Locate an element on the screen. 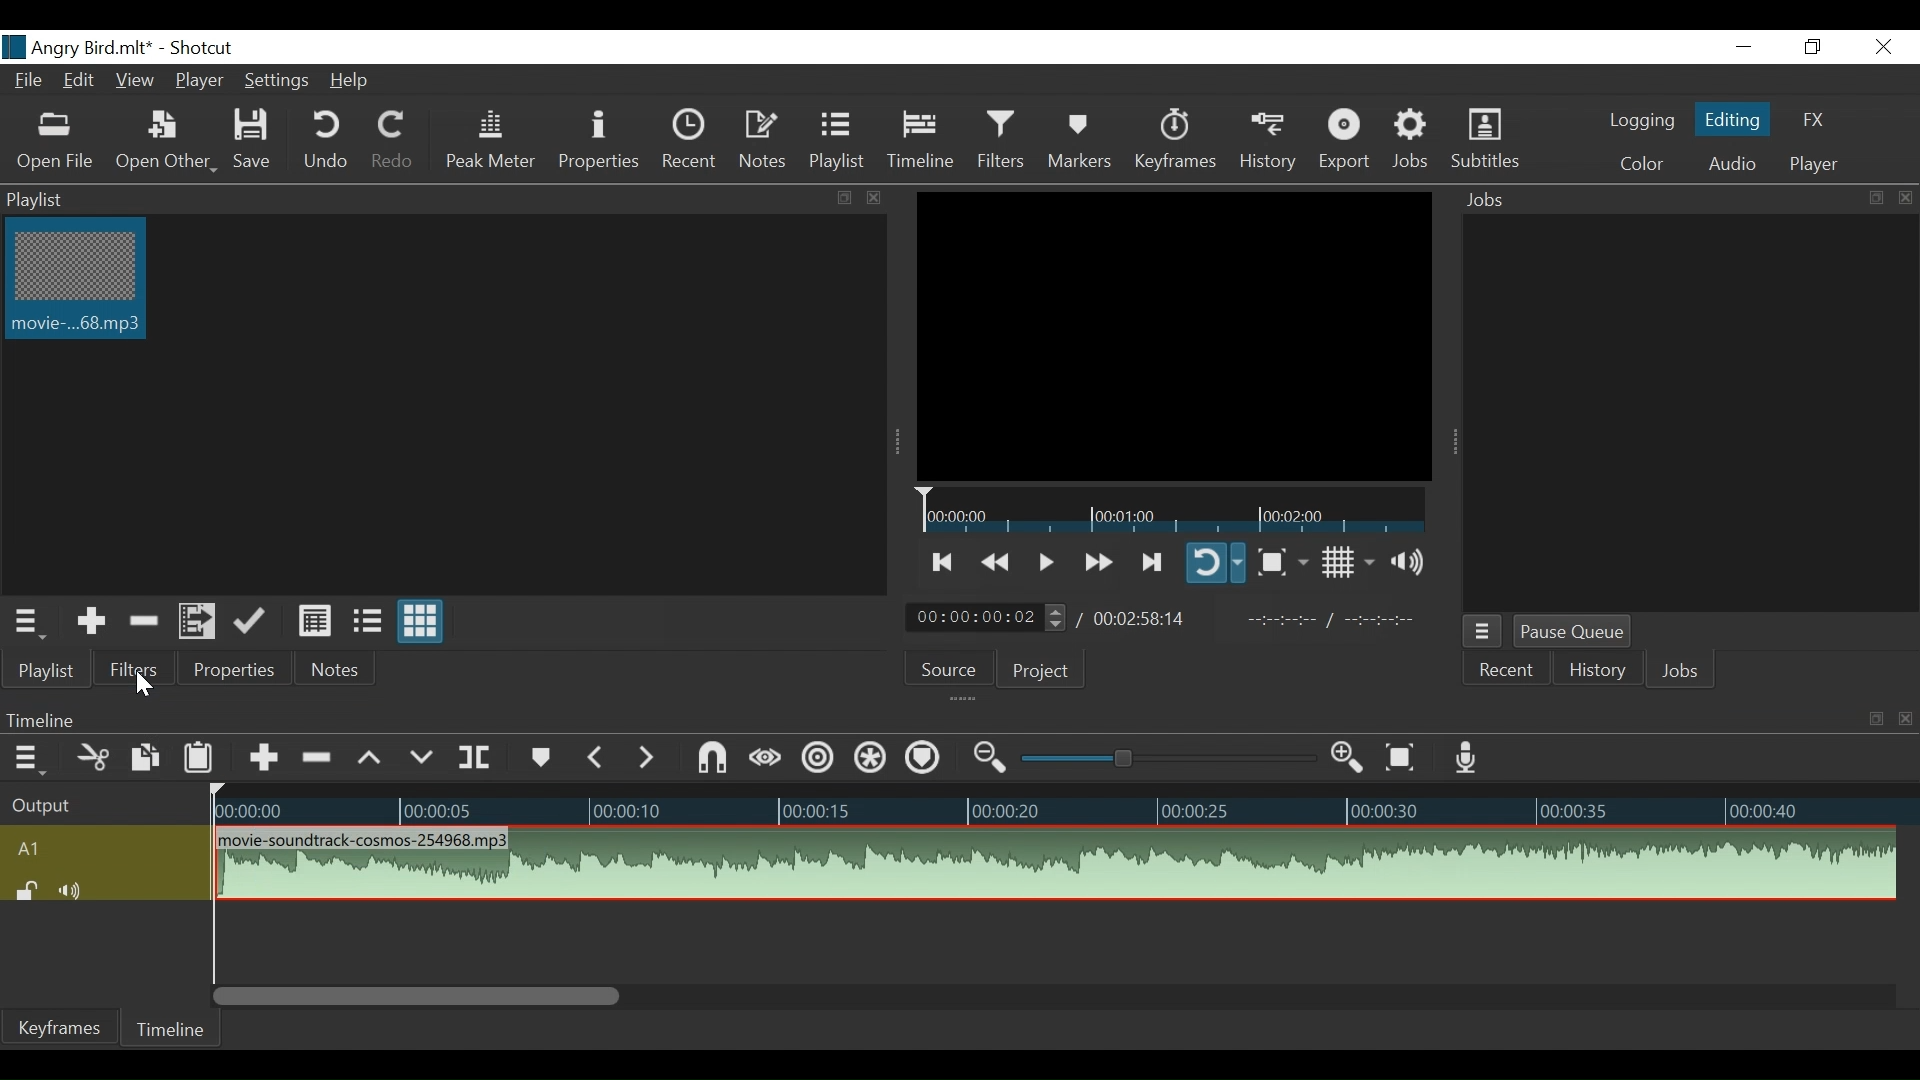 The width and height of the screenshot is (1920, 1080). Close is located at coordinates (1885, 47).